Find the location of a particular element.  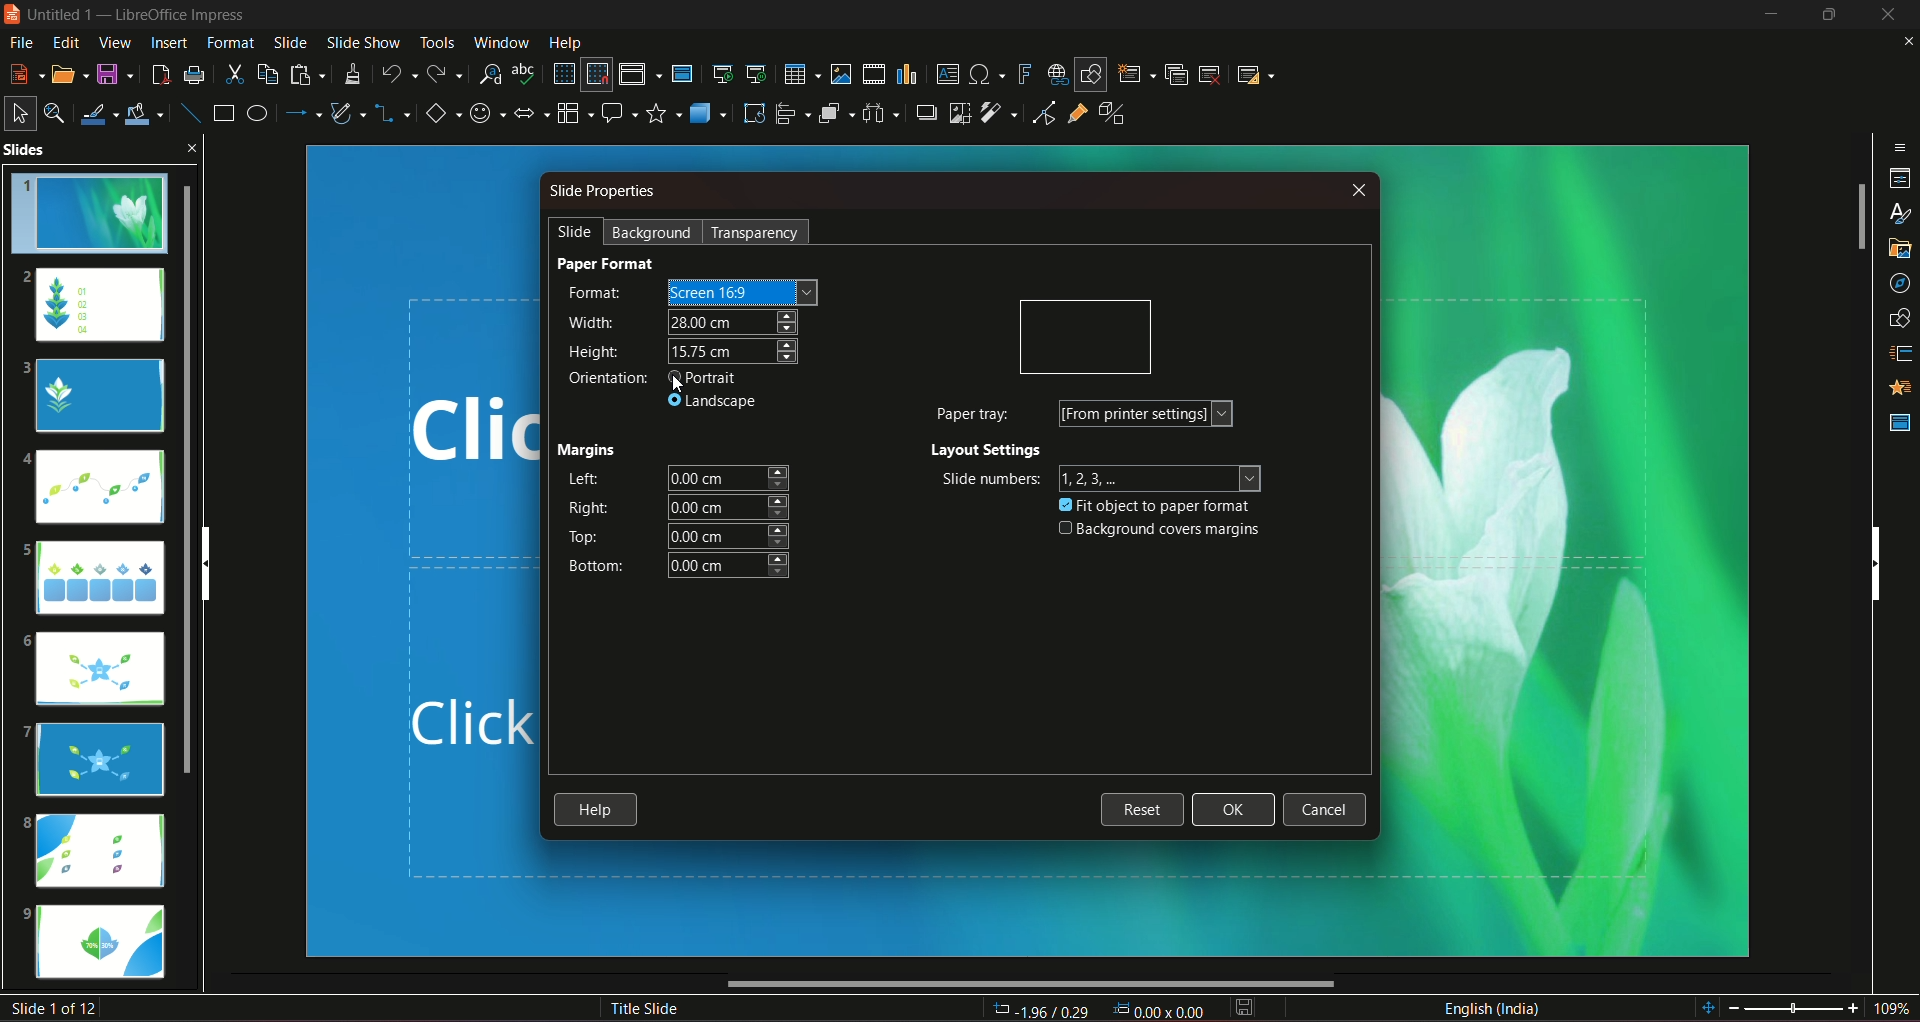

tools is located at coordinates (434, 41).